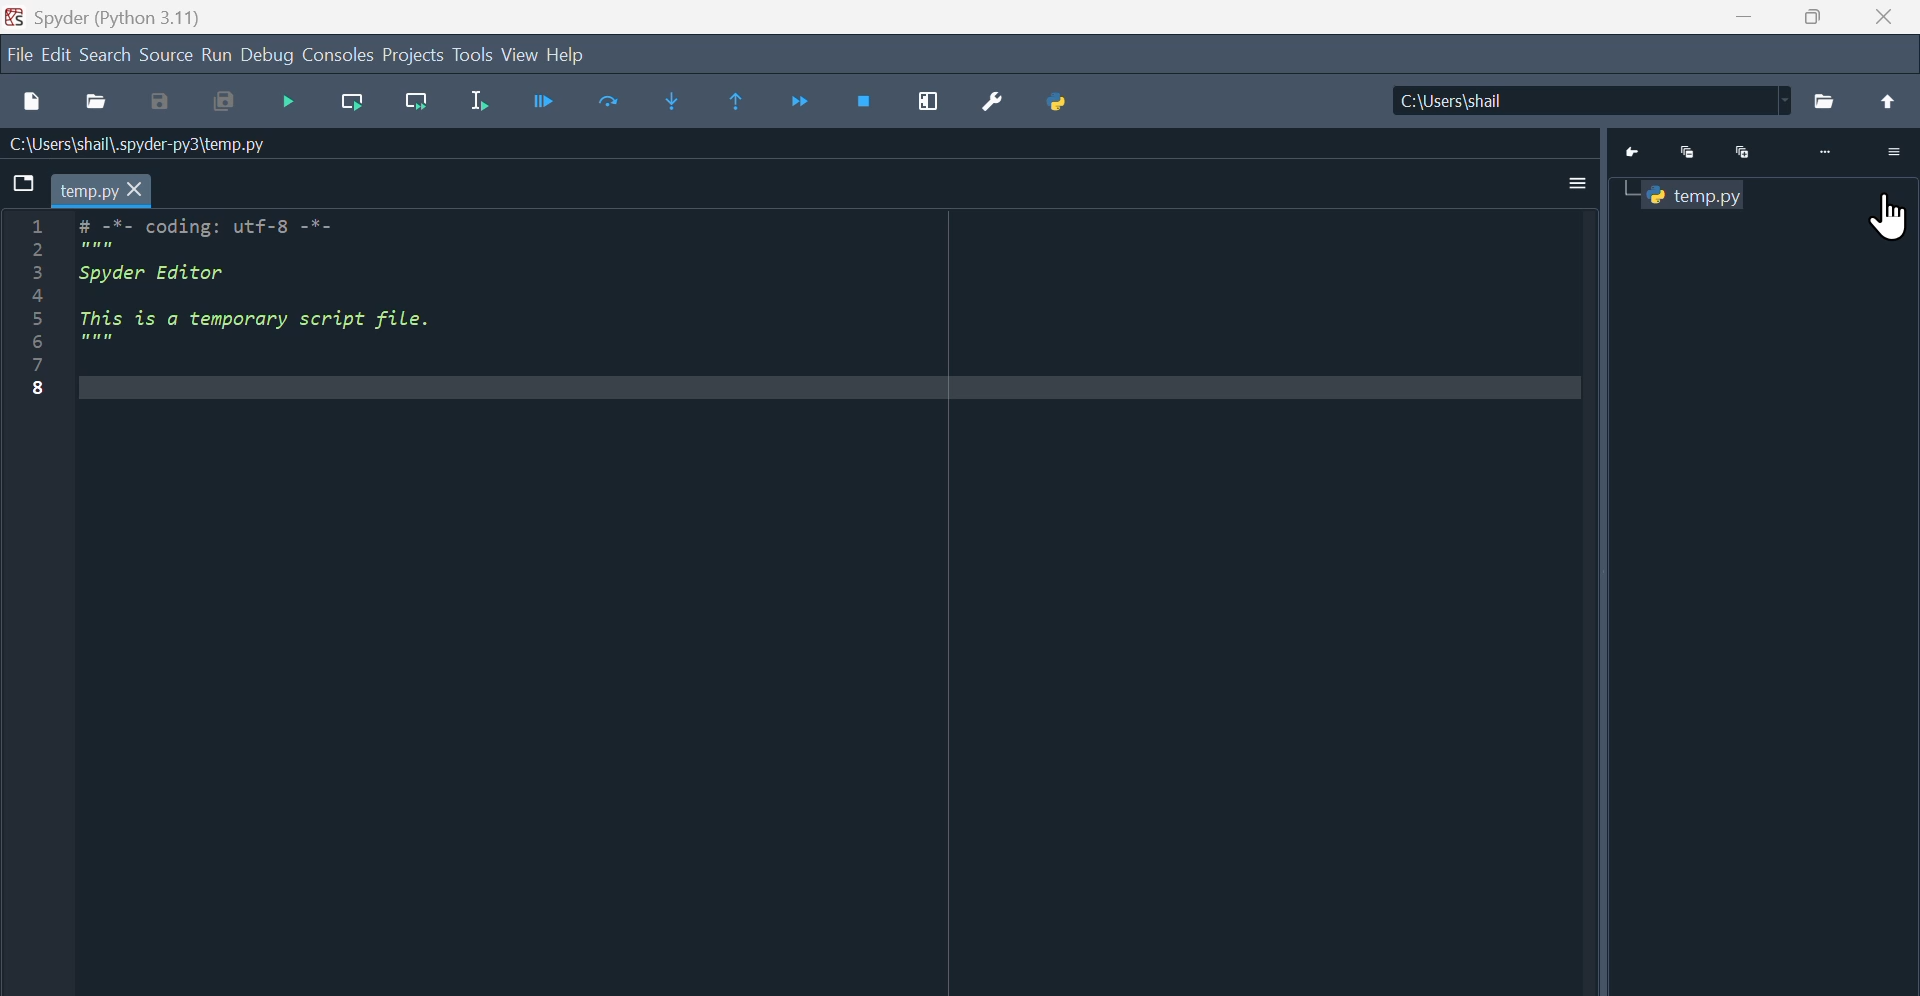 The height and width of the screenshot is (996, 1920). I want to click on Tools, so click(473, 54).